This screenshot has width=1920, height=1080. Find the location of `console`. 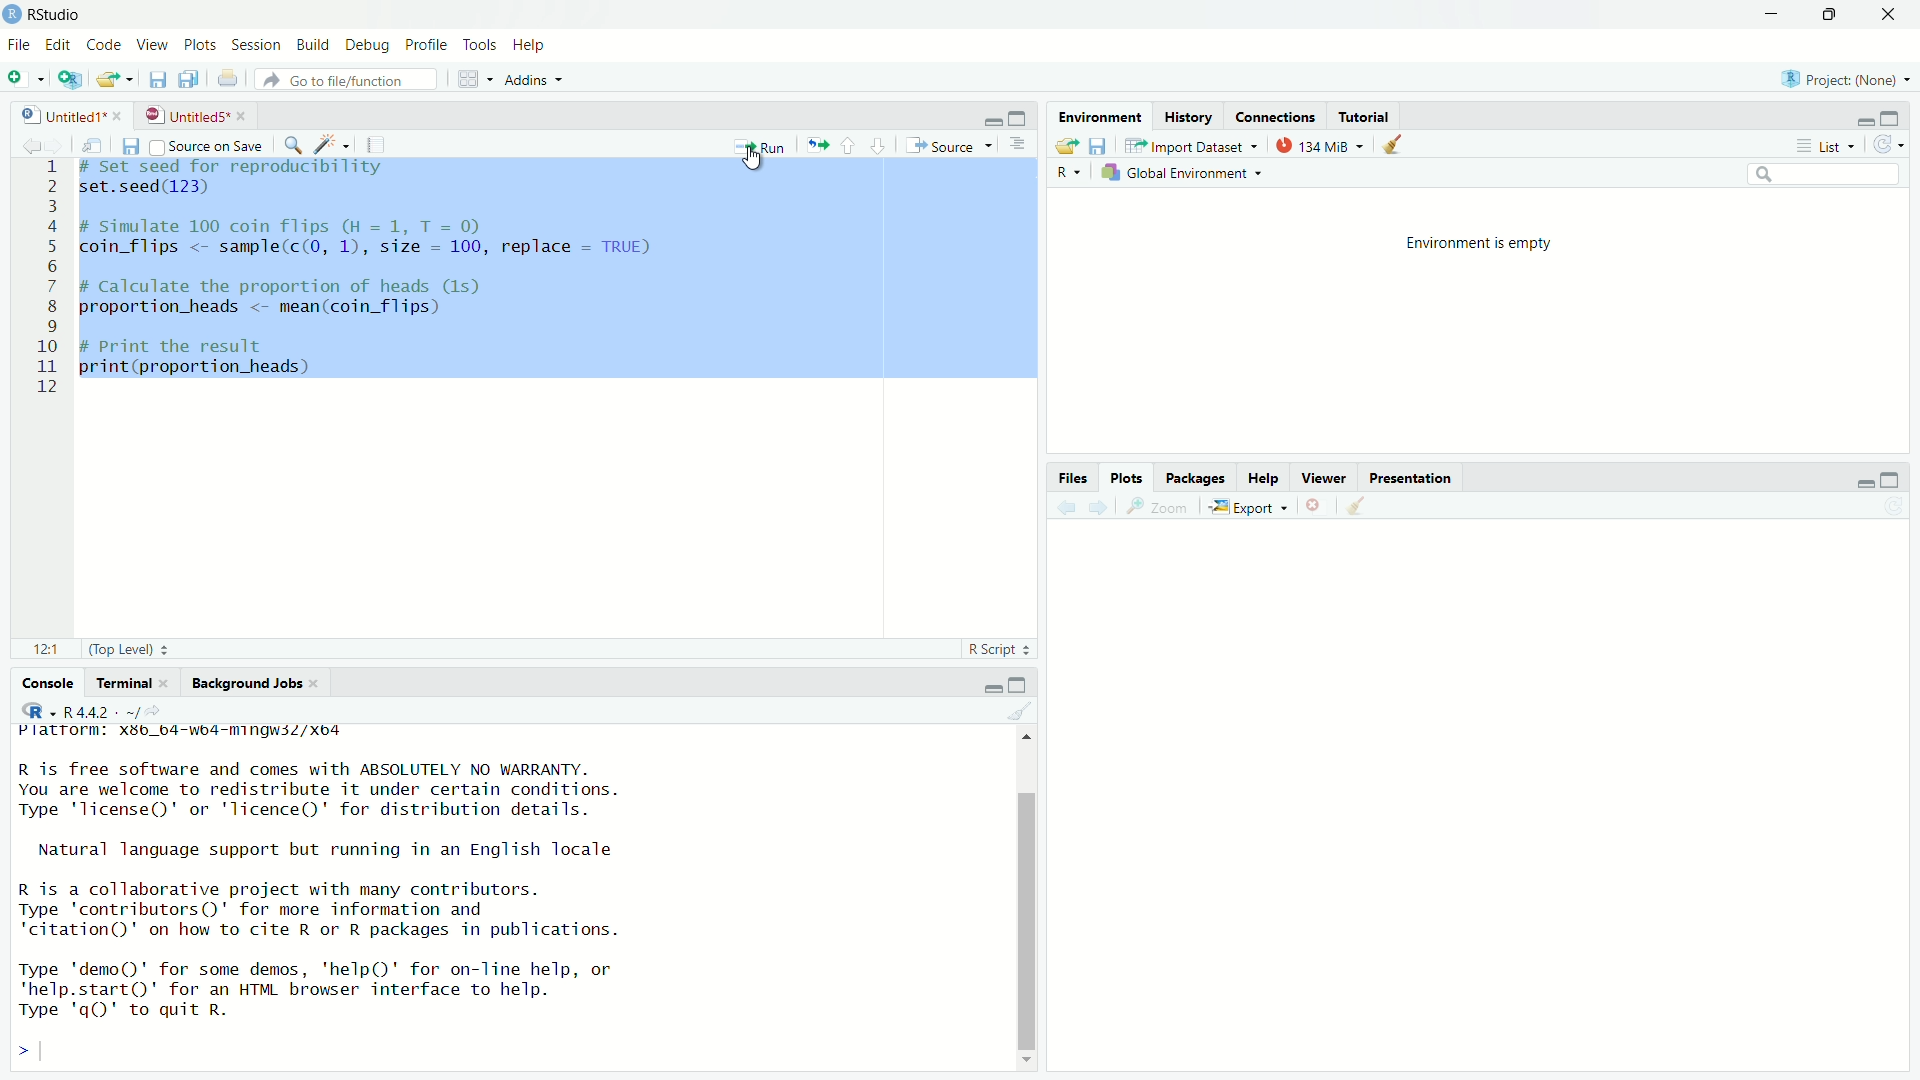

console is located at coordinates (38, 685).